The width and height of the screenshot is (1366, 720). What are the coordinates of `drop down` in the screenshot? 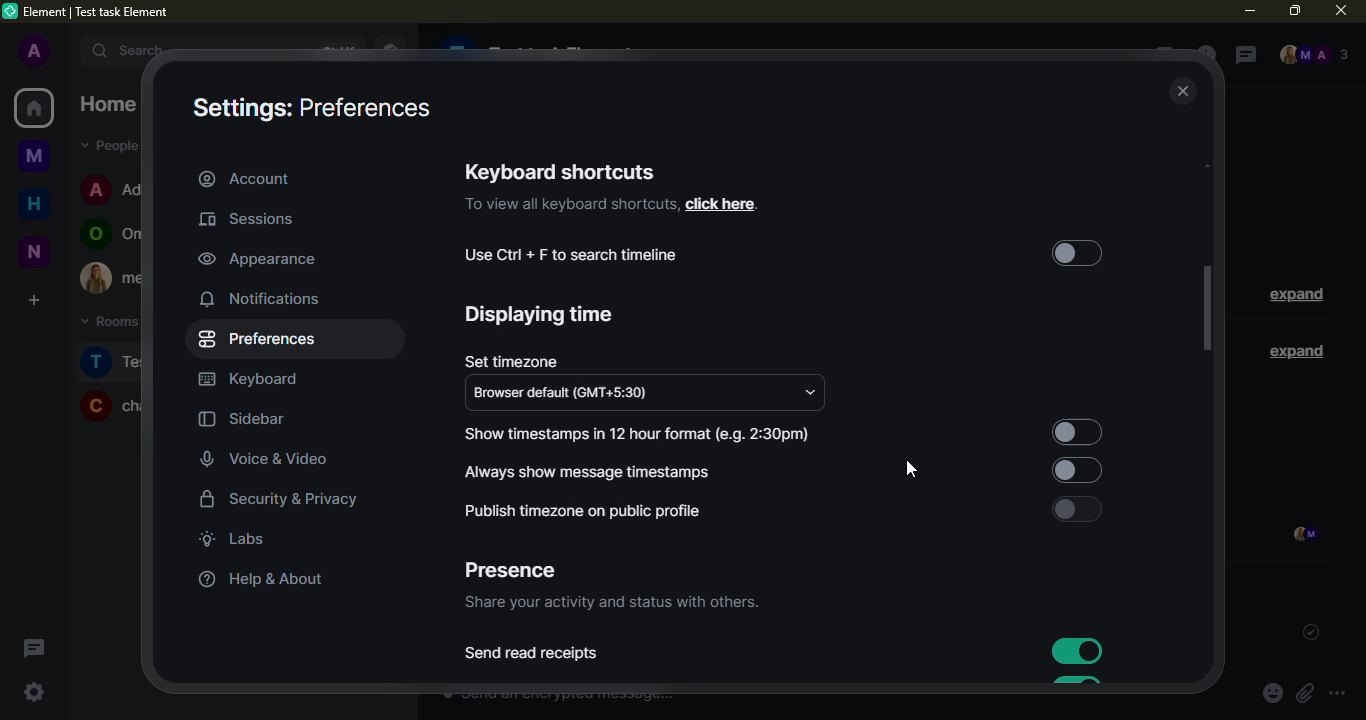 It's located at (810, 393).